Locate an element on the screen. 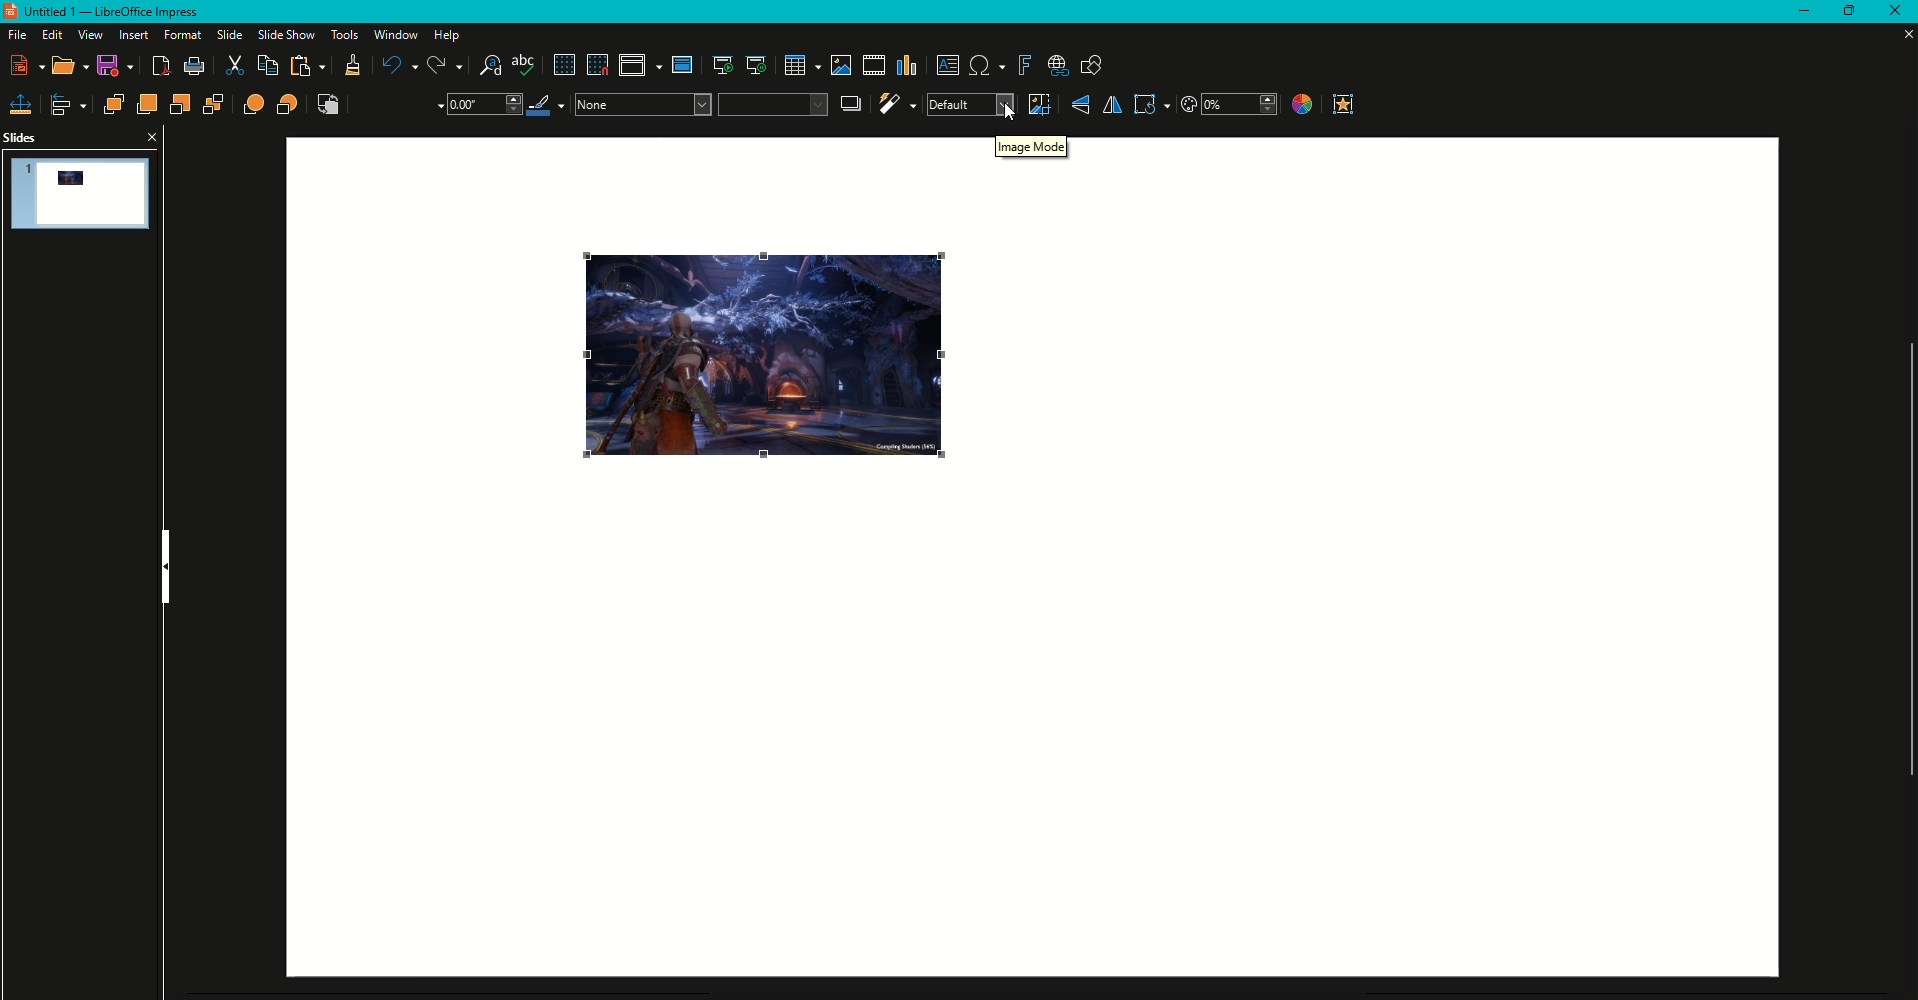 Image resolution: width=1918 pixels, height=1000 pixels. Area/Style is located at coordinates (700, 104).